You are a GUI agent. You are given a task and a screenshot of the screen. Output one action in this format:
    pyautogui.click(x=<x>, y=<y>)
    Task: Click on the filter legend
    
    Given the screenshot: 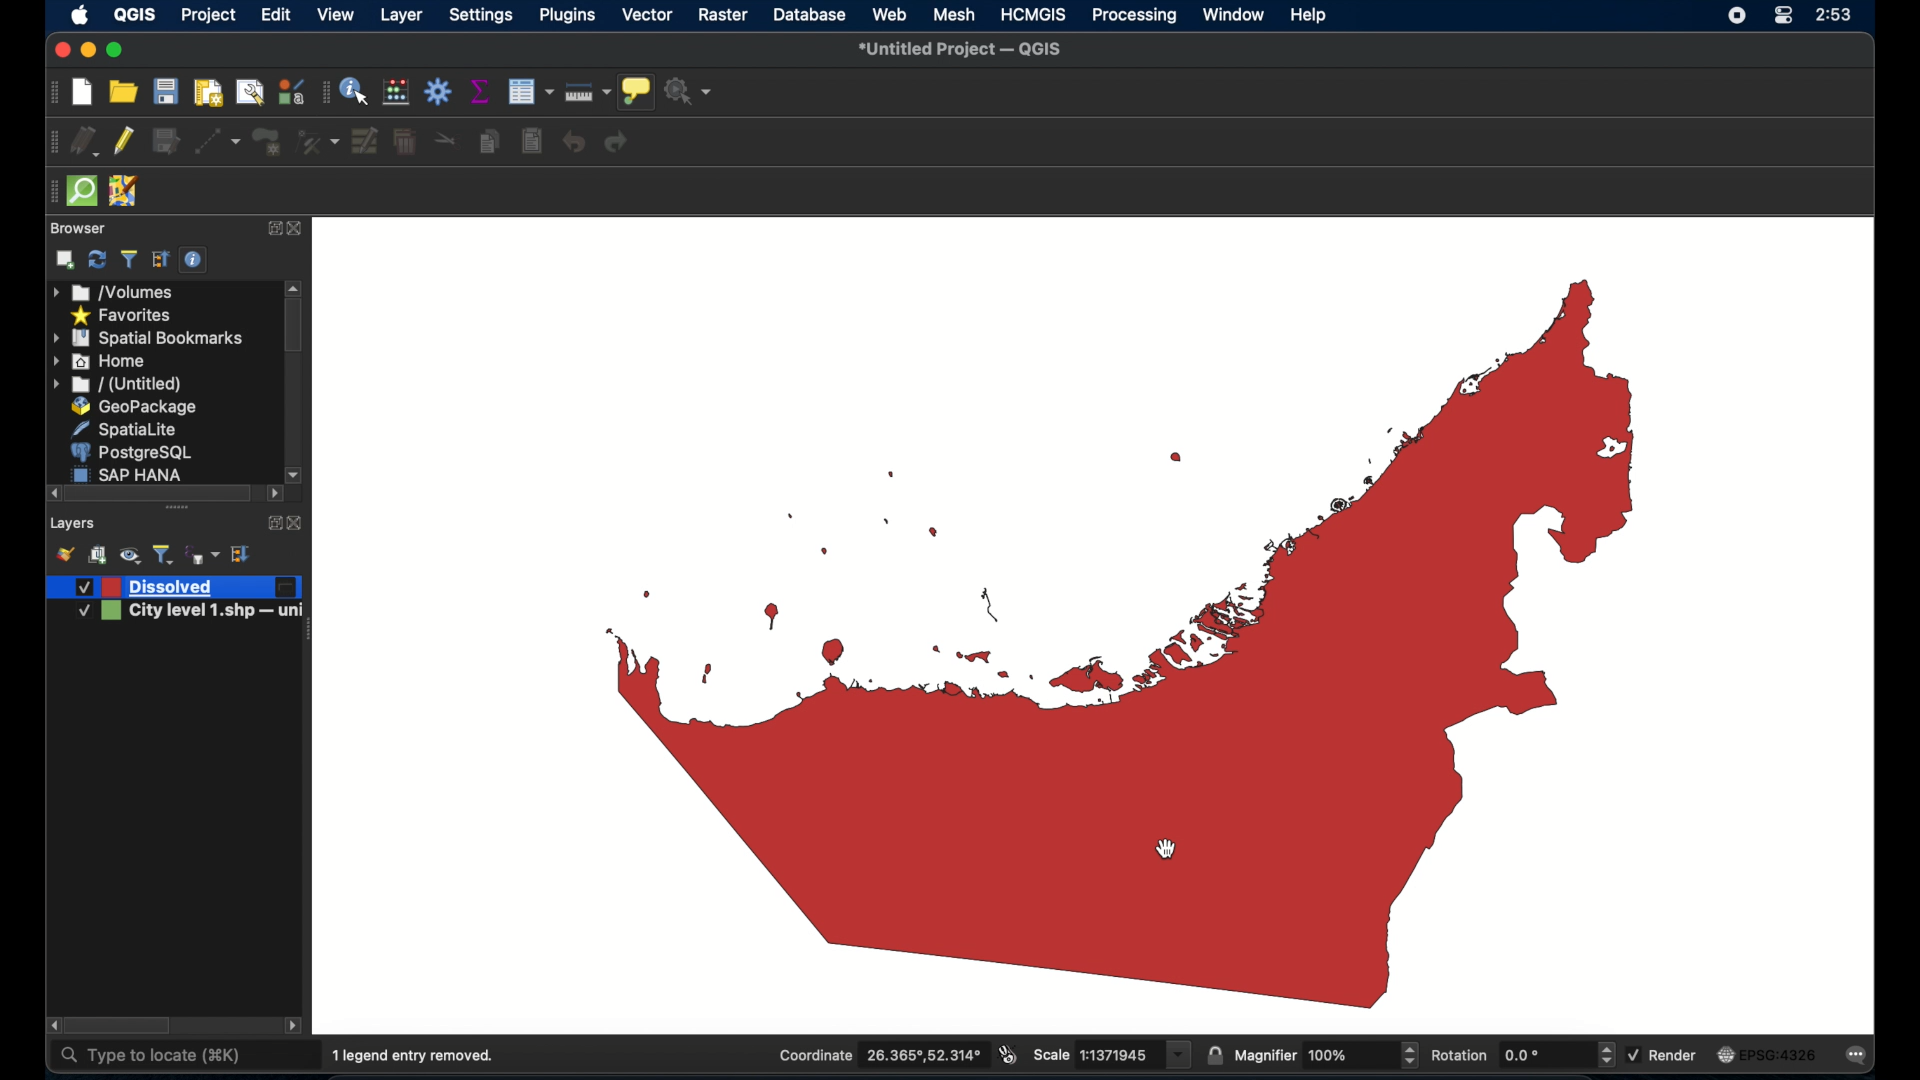 What is the action you would take?
    pyautogui.click(x=128, y=260)
    